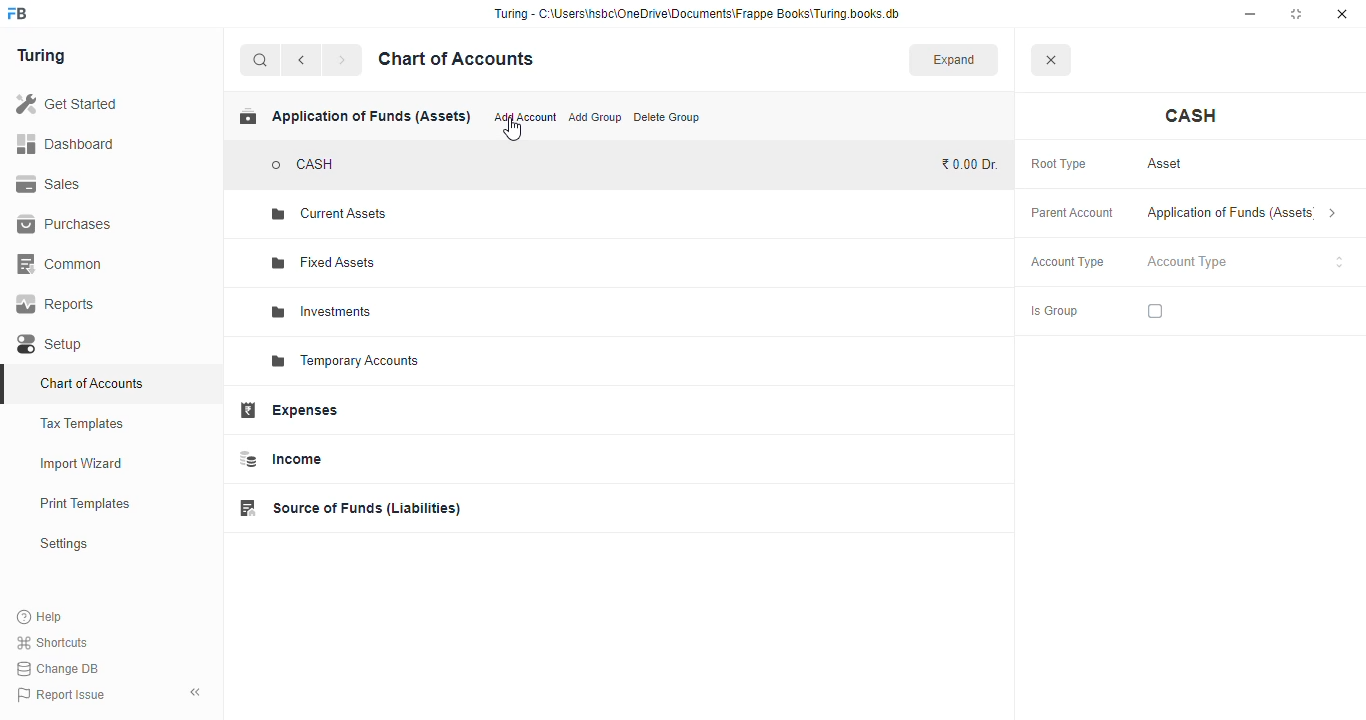 The height and width of the screenshot is (720, 1366). Describe the element at coordinates (53, 642) in the screenshot. I see `shortcuts` at that location.